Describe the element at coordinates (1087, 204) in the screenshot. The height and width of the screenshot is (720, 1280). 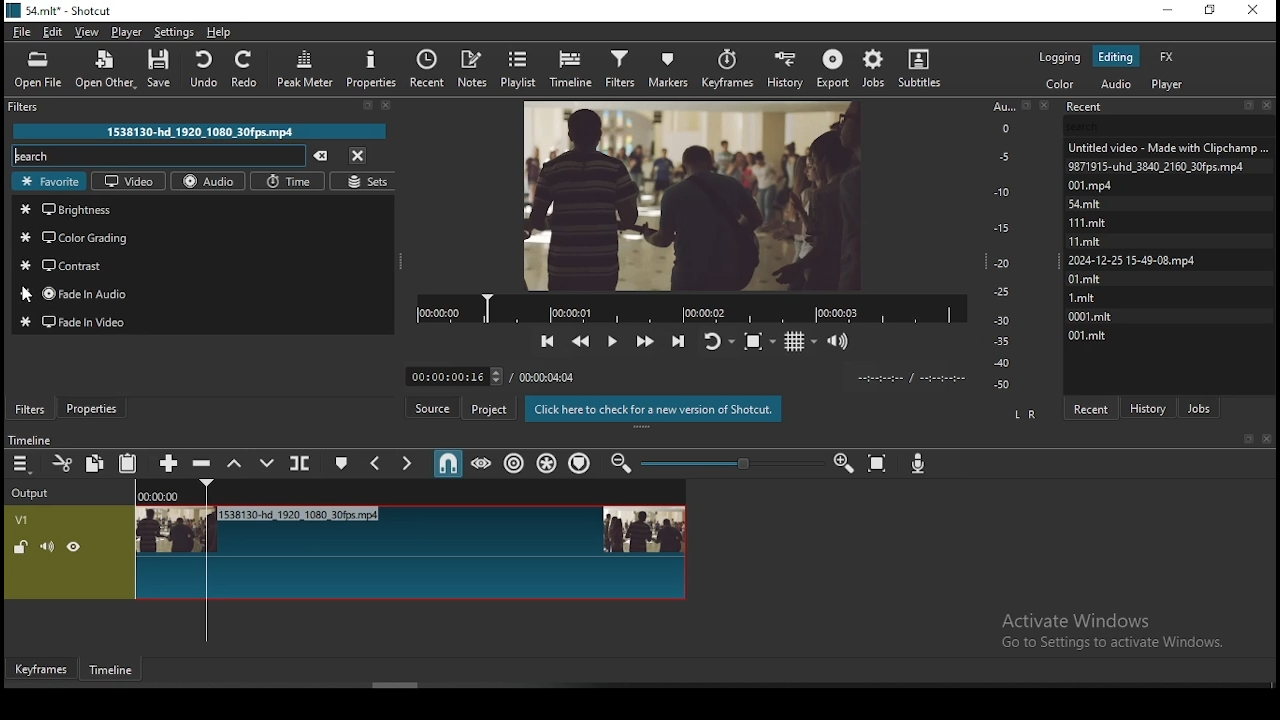
I see `54.mit` at that location.